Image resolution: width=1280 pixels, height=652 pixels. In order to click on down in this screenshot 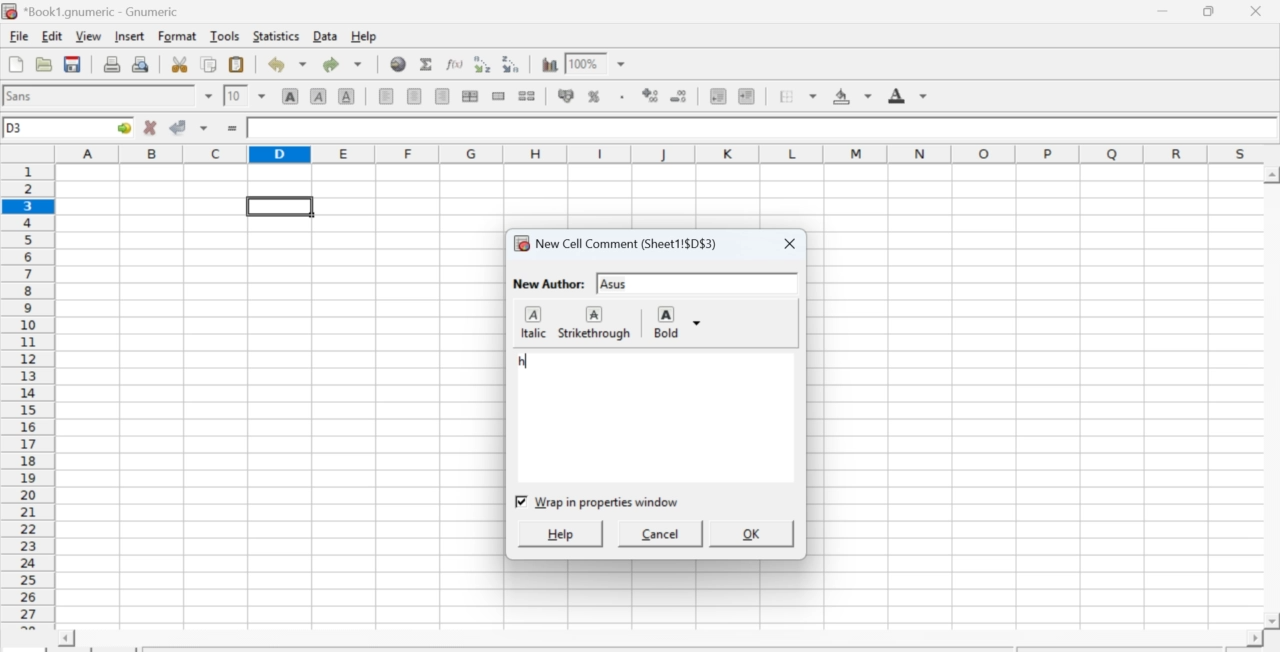, I will do `click(623, 64)`.